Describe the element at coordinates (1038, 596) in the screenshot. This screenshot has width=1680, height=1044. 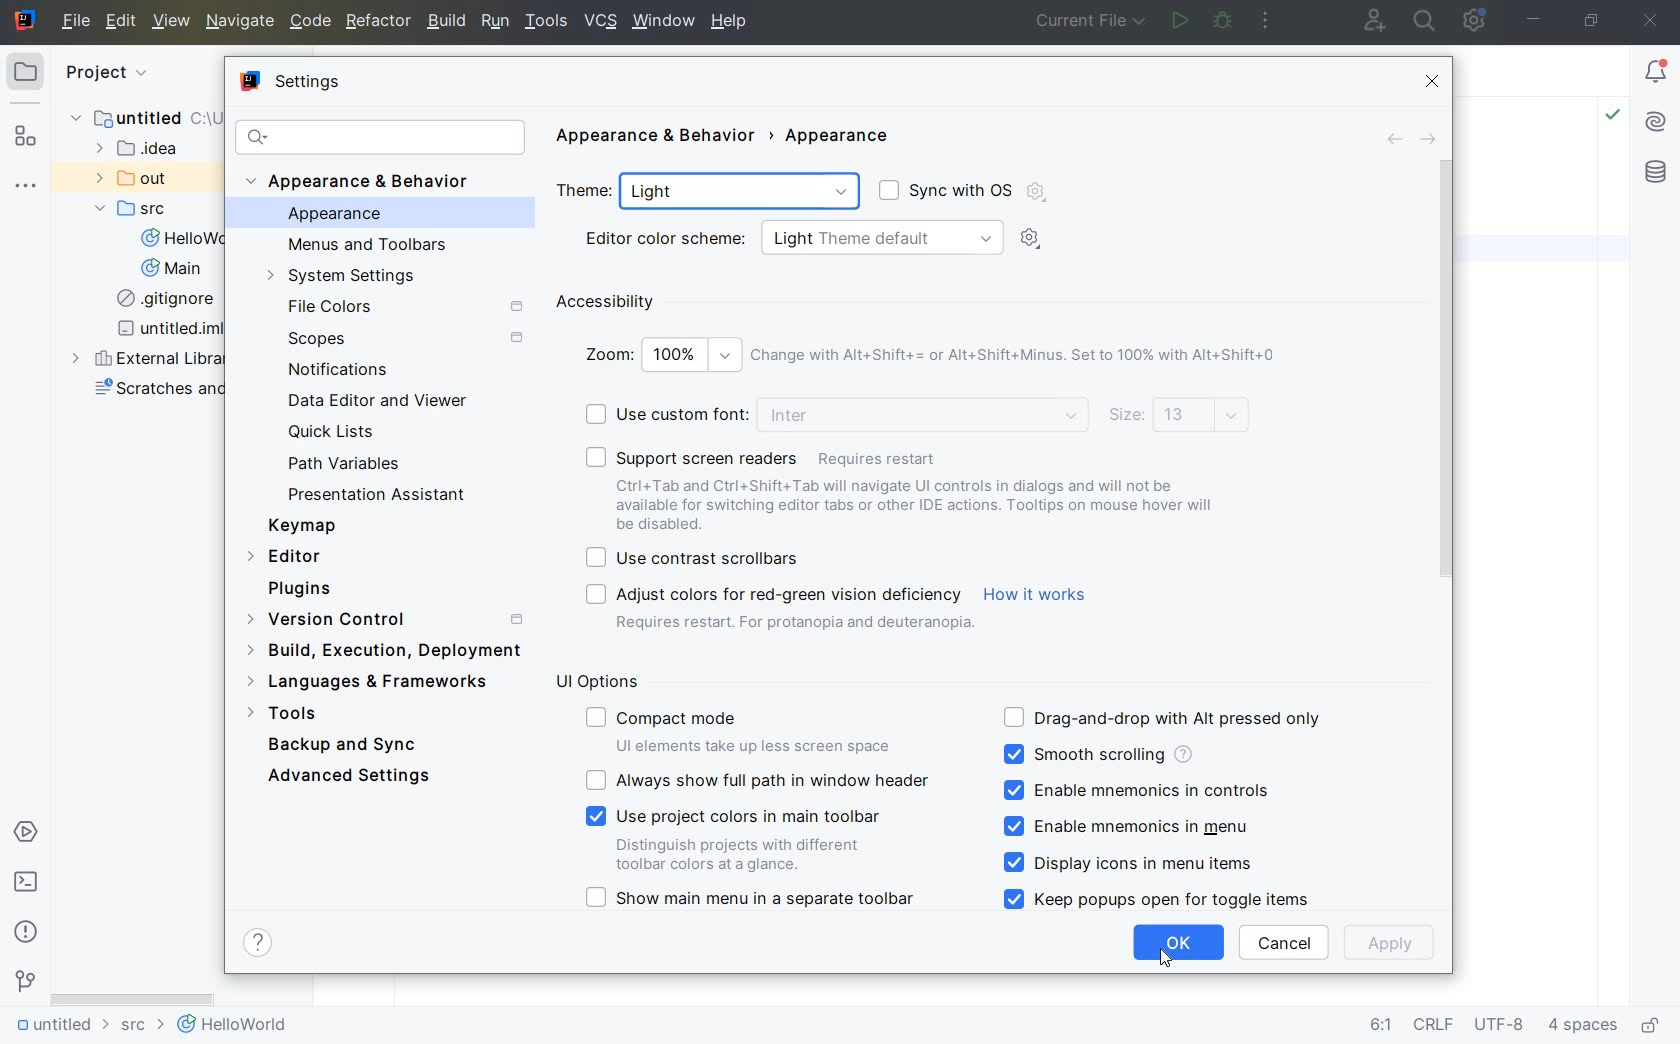
I see `how it works` at that location.